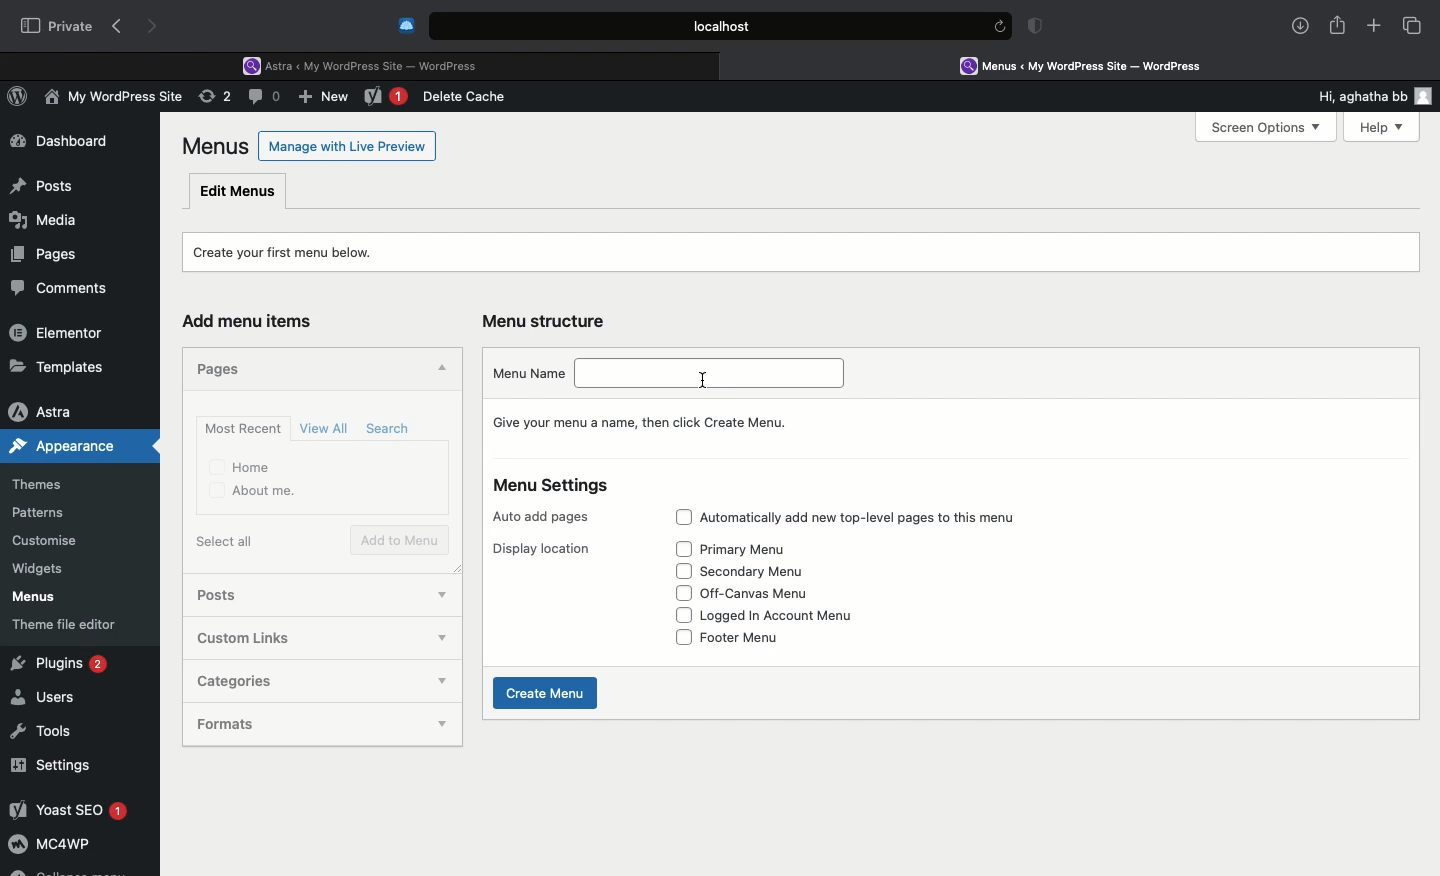 This screenshot has height=876, width=1440. Describe the element at coordinates (439, 370) in the screenshot. I see `Hide` at that location.